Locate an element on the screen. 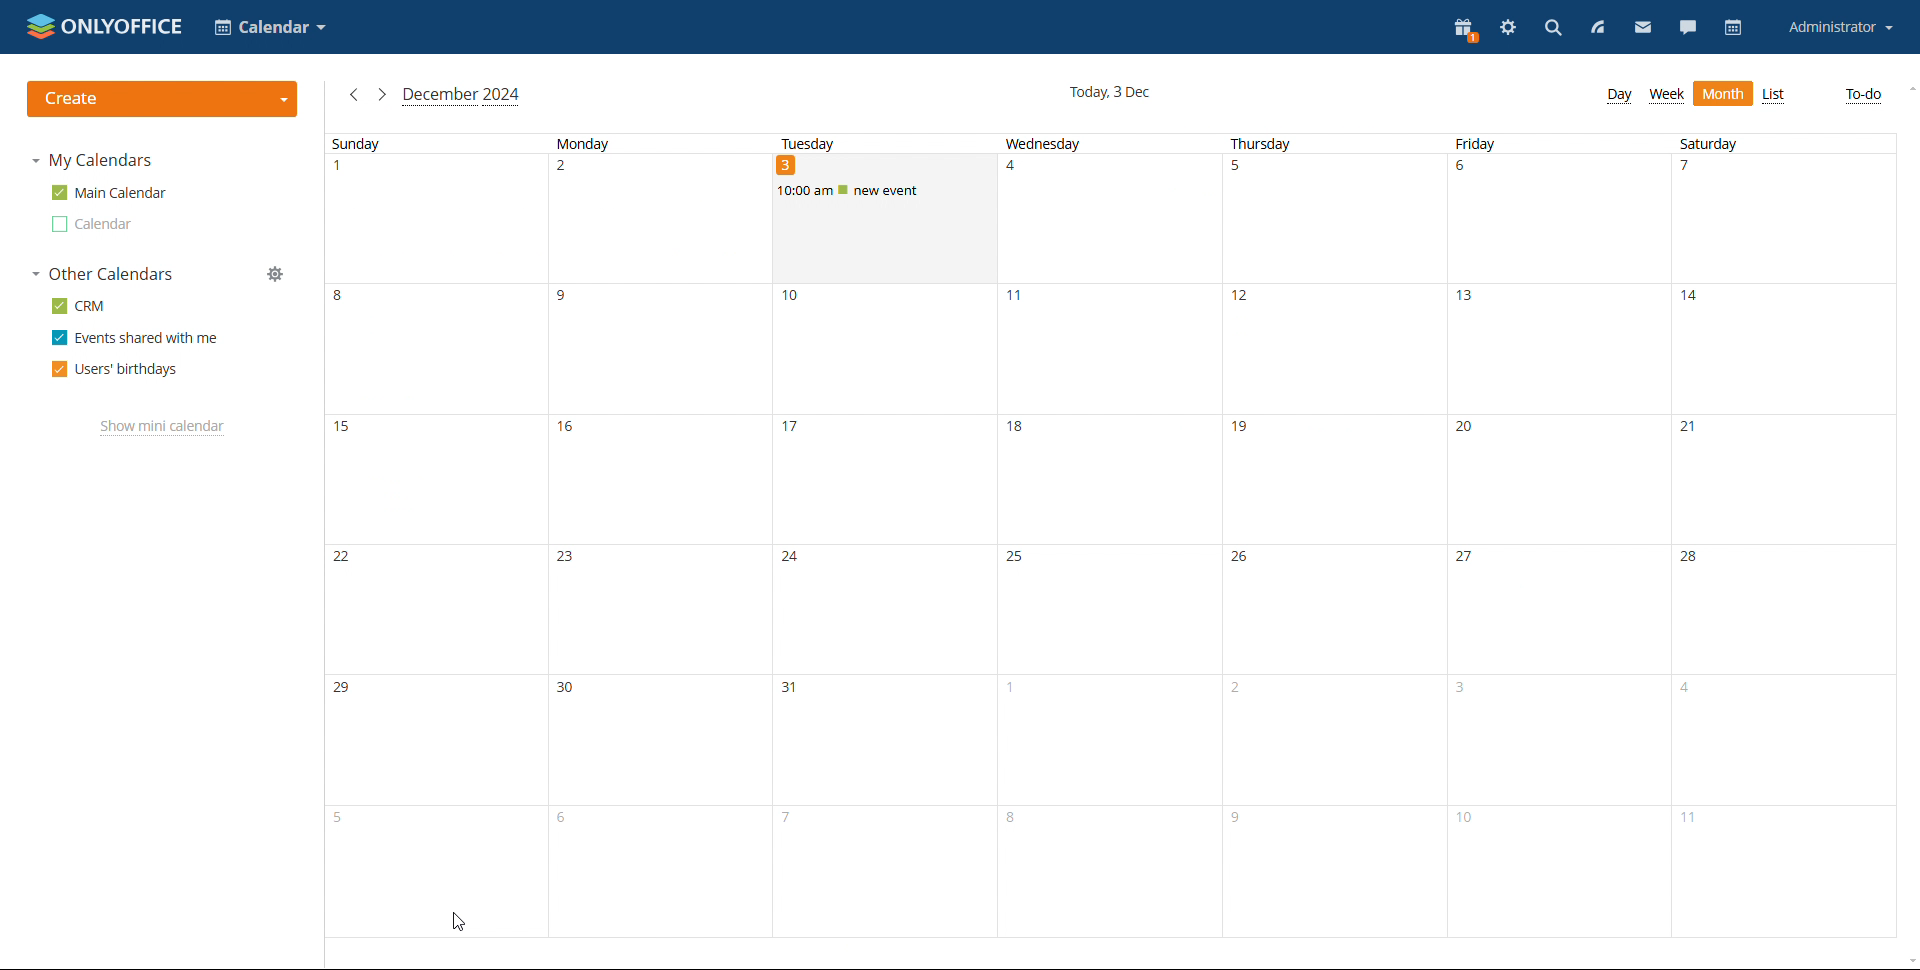 The height and width of the screenshot is (970, 1920). select application is located at coordinates (269, 27).